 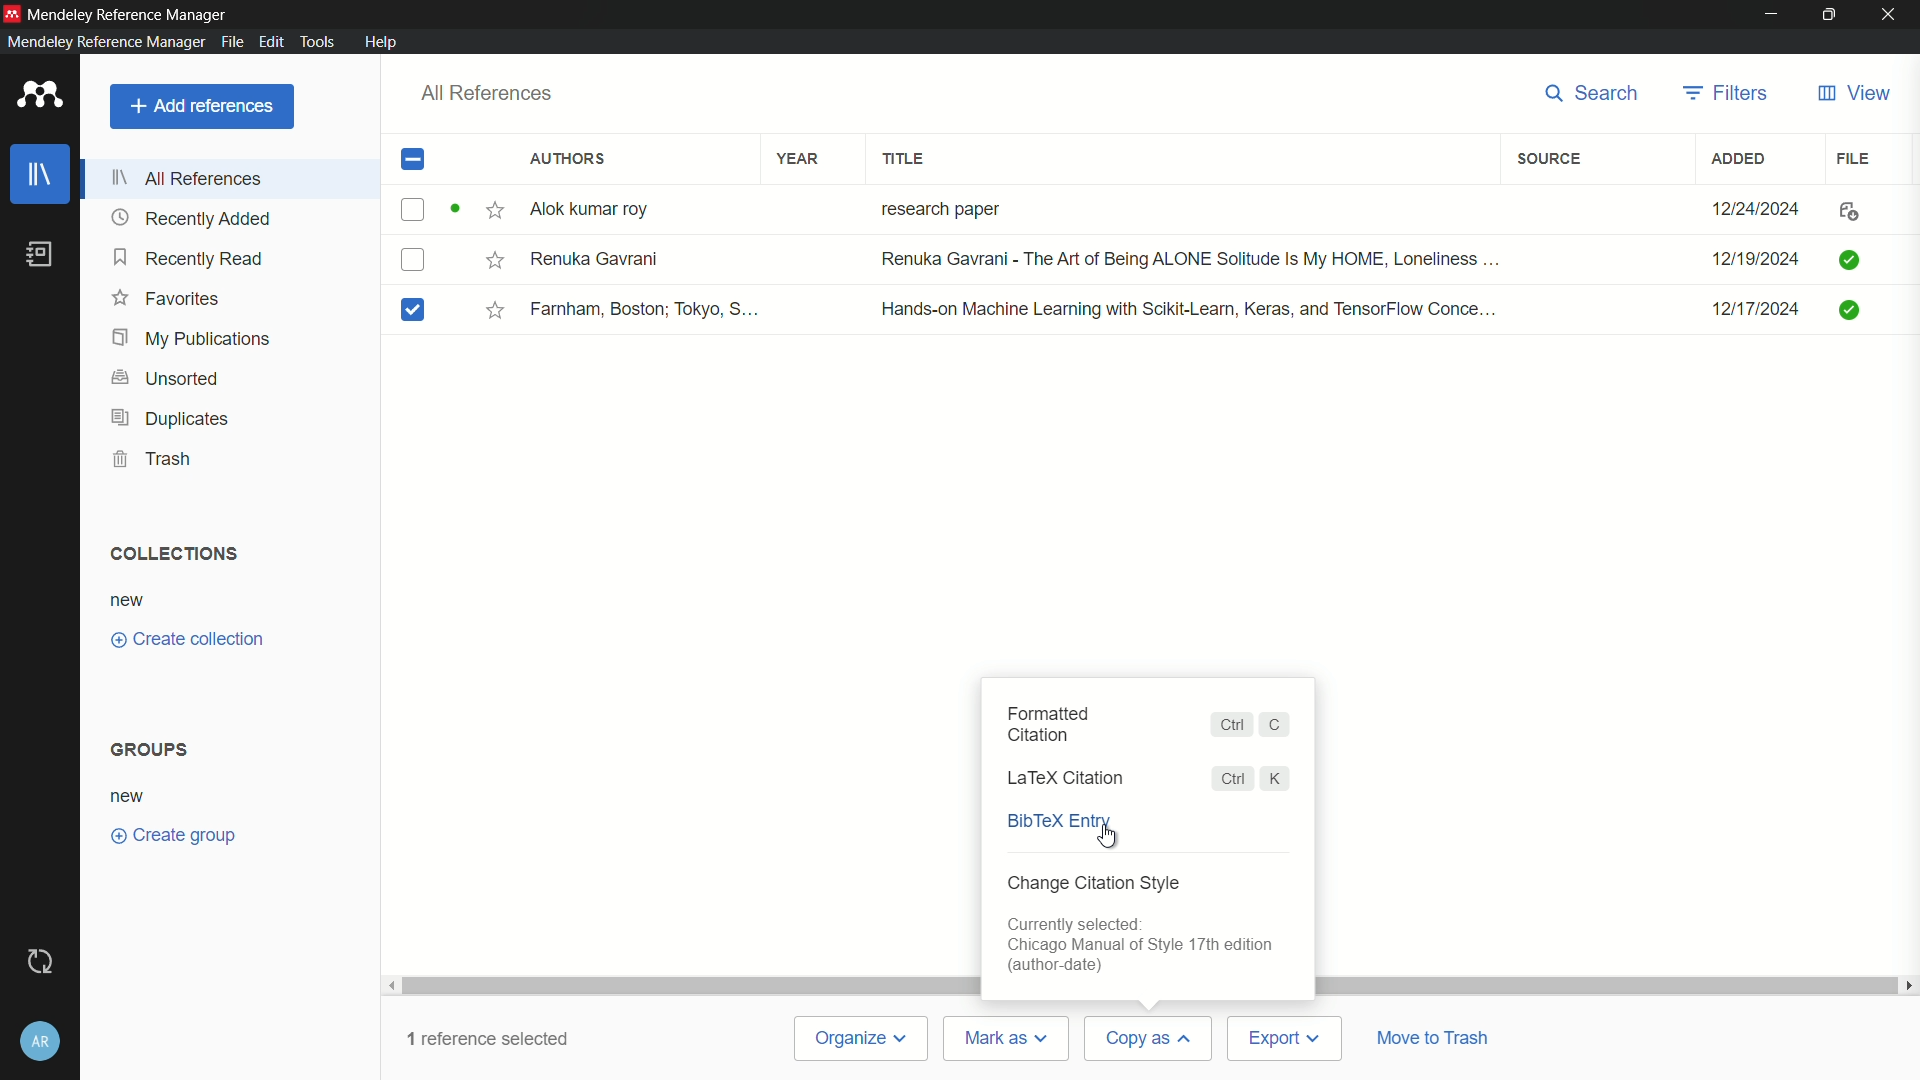 I want to click on Renuka Gavrani - The Art of Being ALONE Solitude is my HOME, Loneliness..., so click(x=1187, y=259).